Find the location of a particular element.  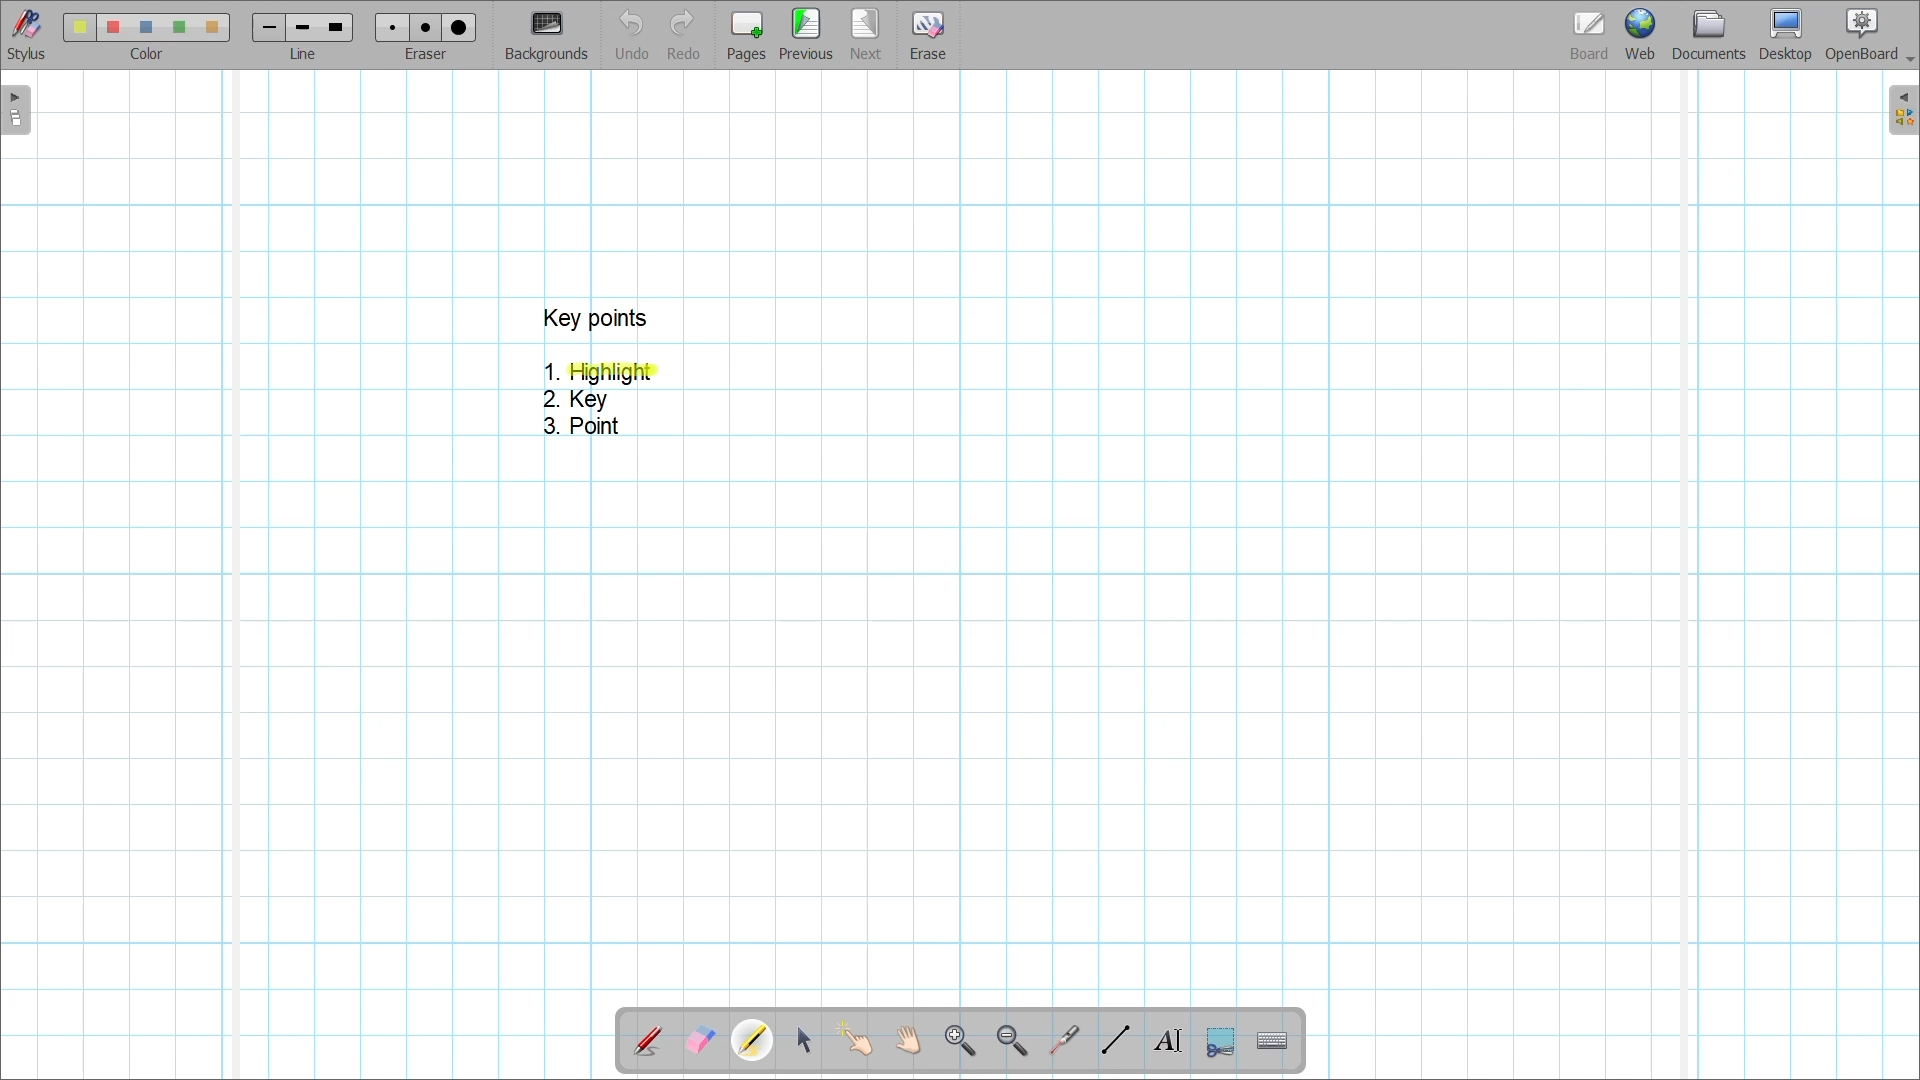

Go to next page is located at coordinates (865, 34).